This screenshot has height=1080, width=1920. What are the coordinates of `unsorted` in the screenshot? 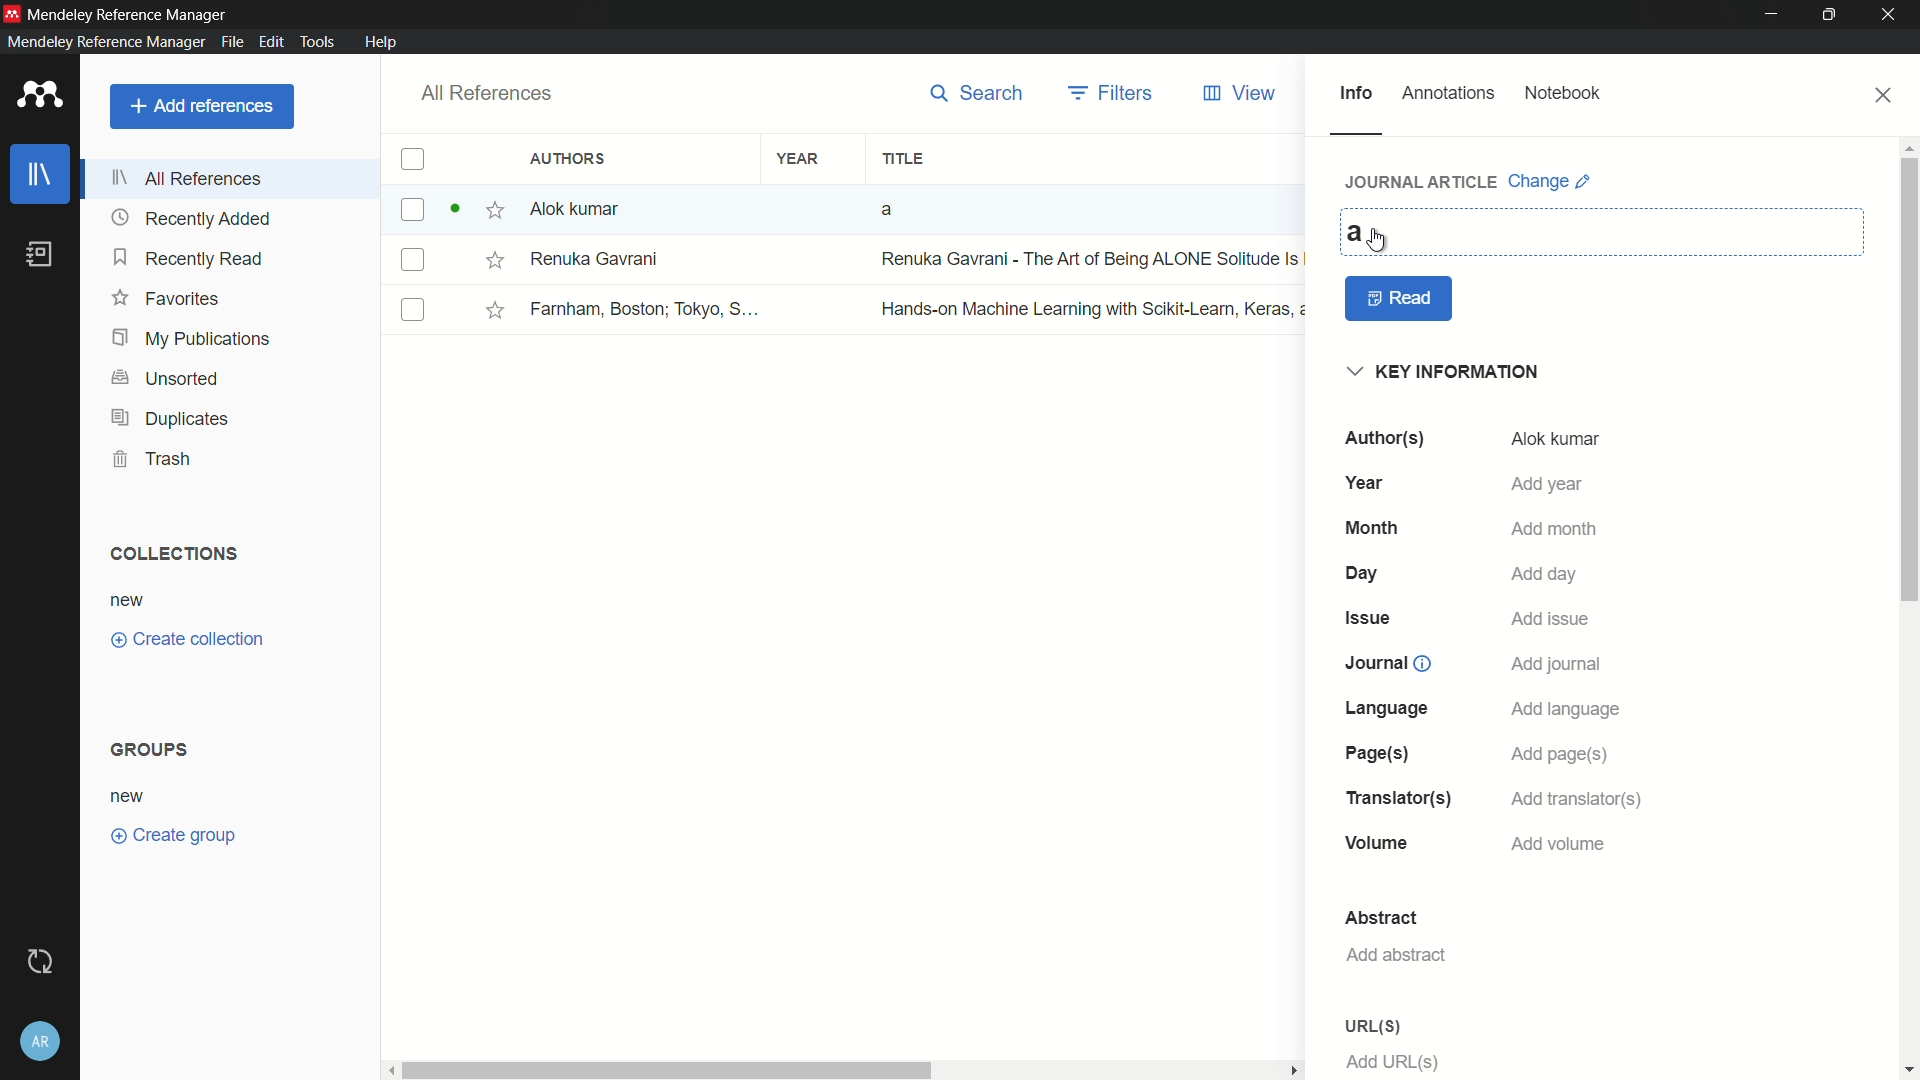 It's located at (167, 380).